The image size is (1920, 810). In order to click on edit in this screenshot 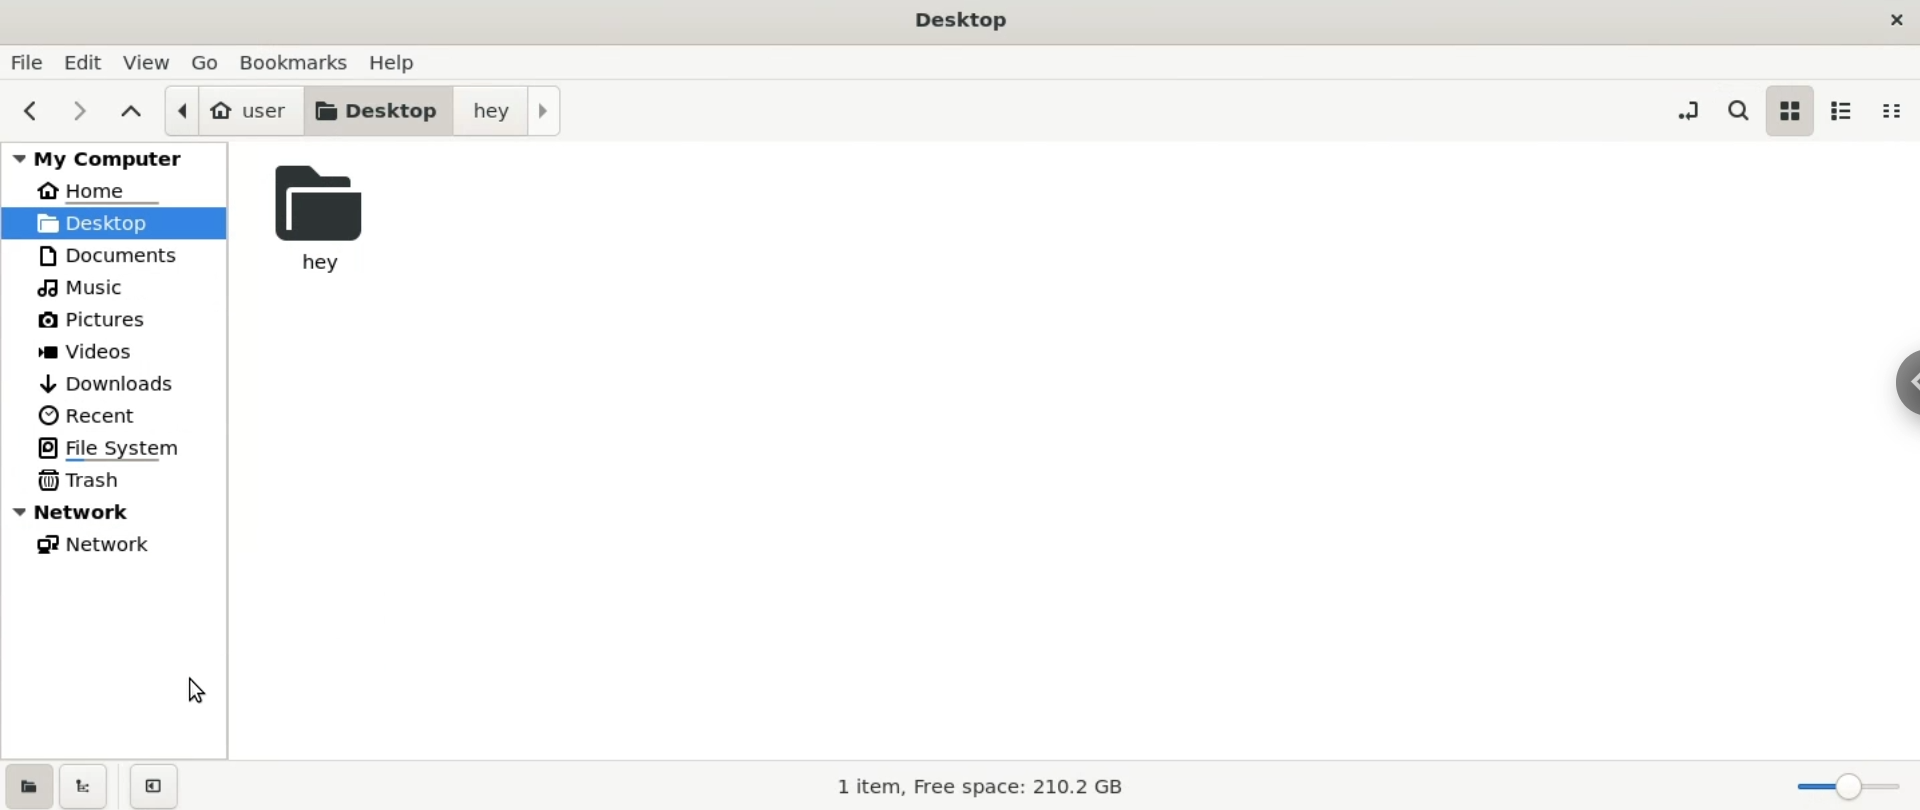, I will do `click(90, 61)`.